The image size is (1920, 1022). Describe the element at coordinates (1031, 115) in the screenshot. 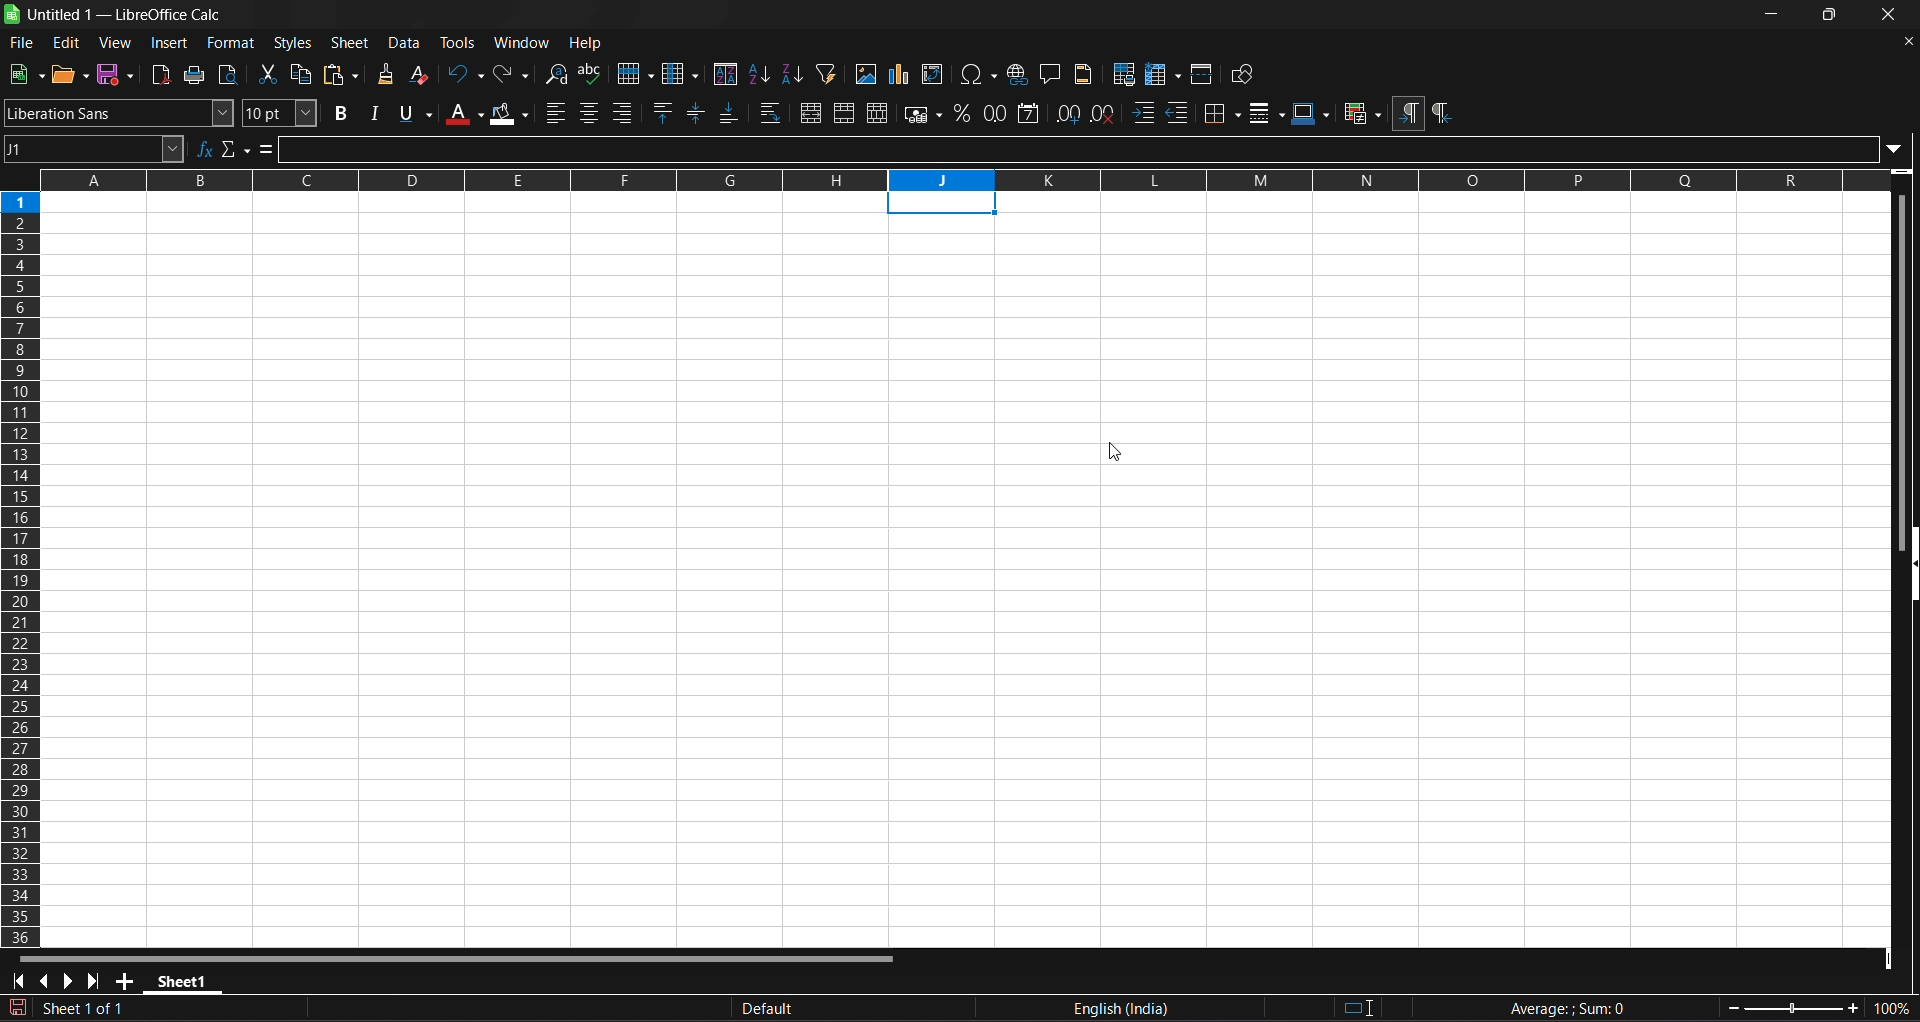

I see `format as date` at that location.